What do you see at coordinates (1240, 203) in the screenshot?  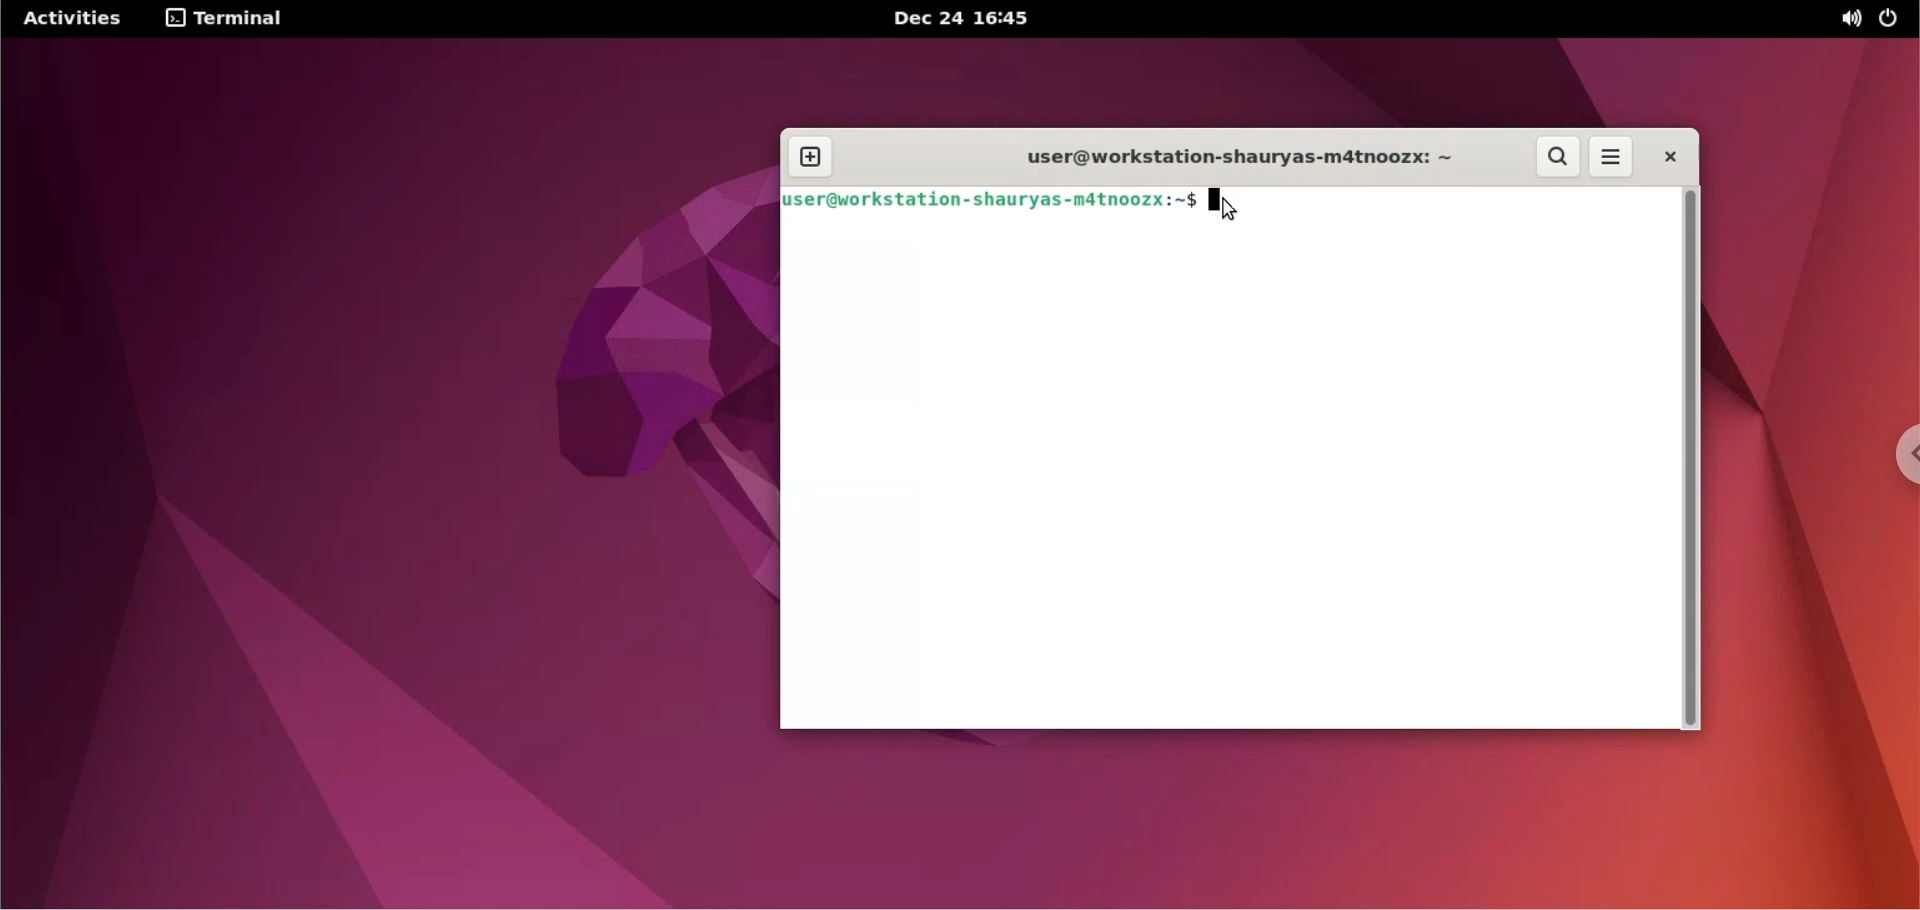 I see `cursor ` at bounding box center [1240, 203].